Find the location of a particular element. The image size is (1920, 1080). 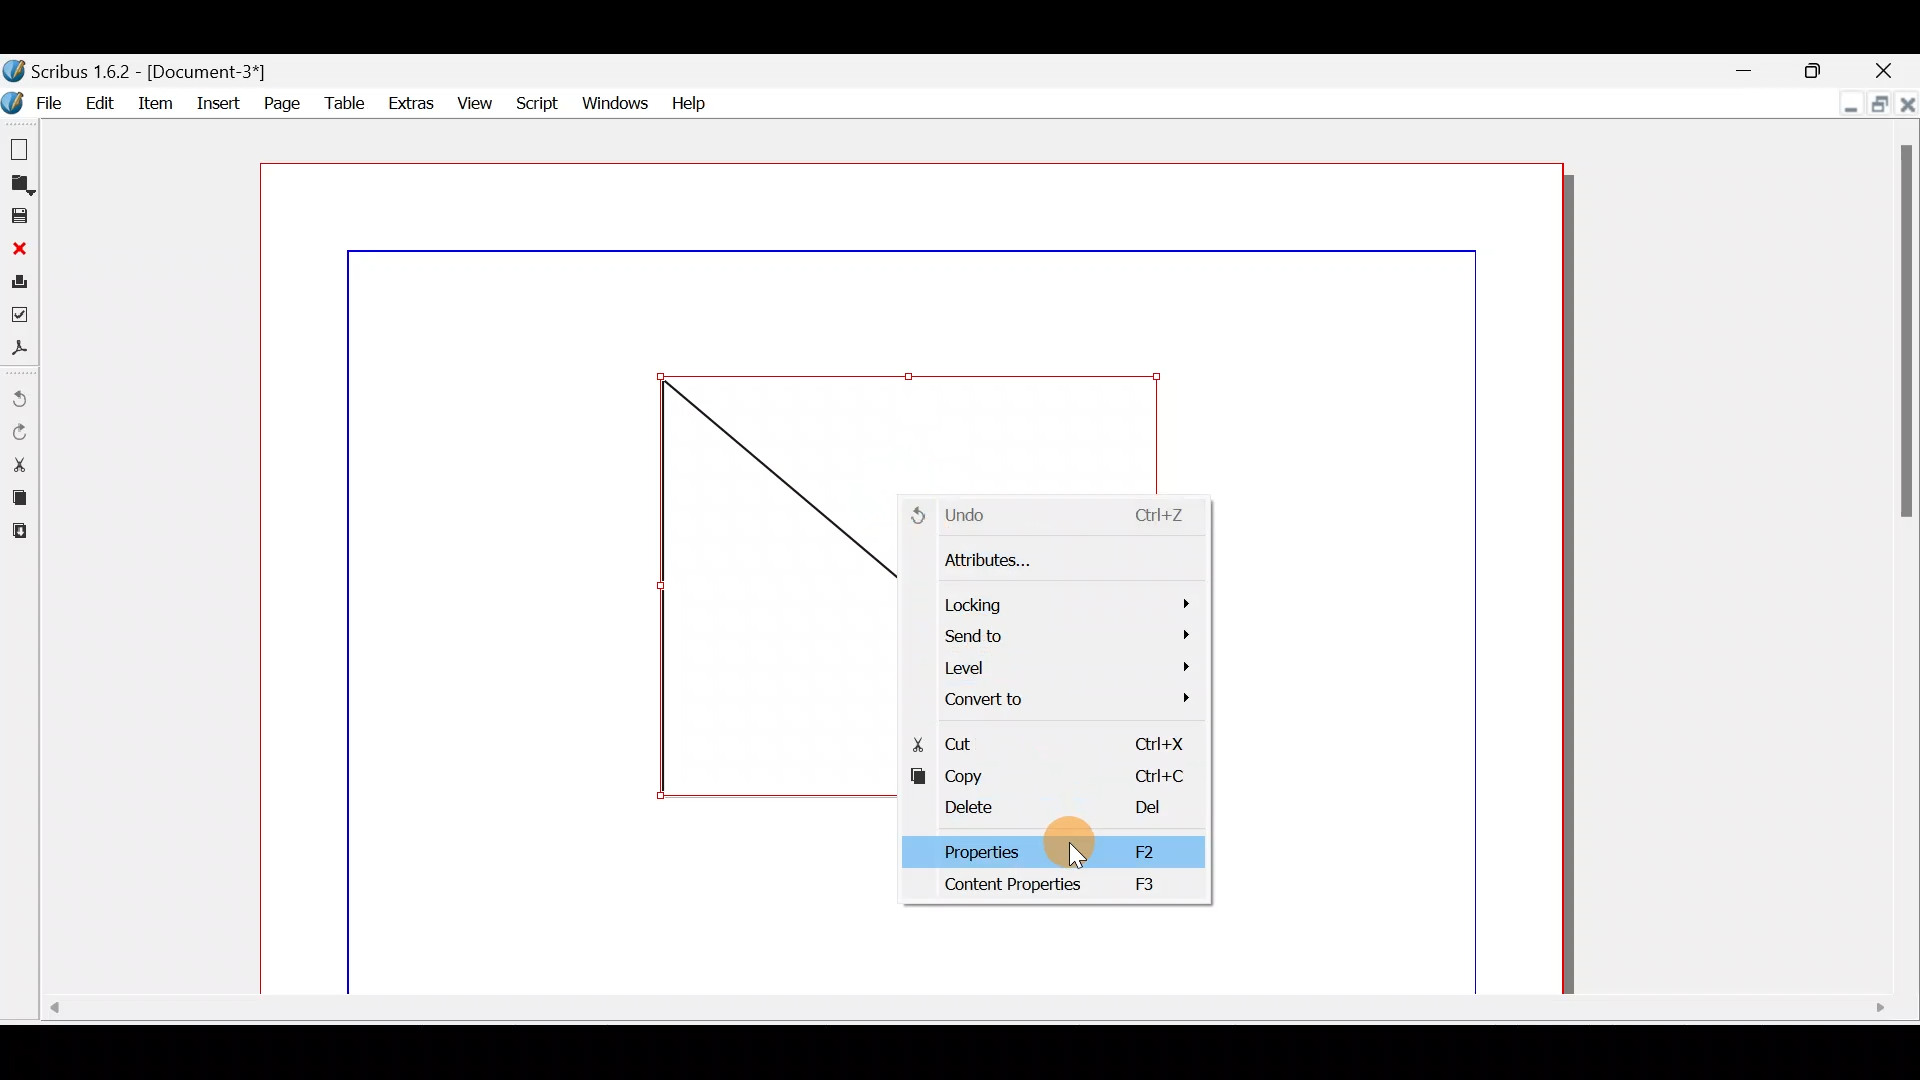

Close is located at coordinates (1907, 107).